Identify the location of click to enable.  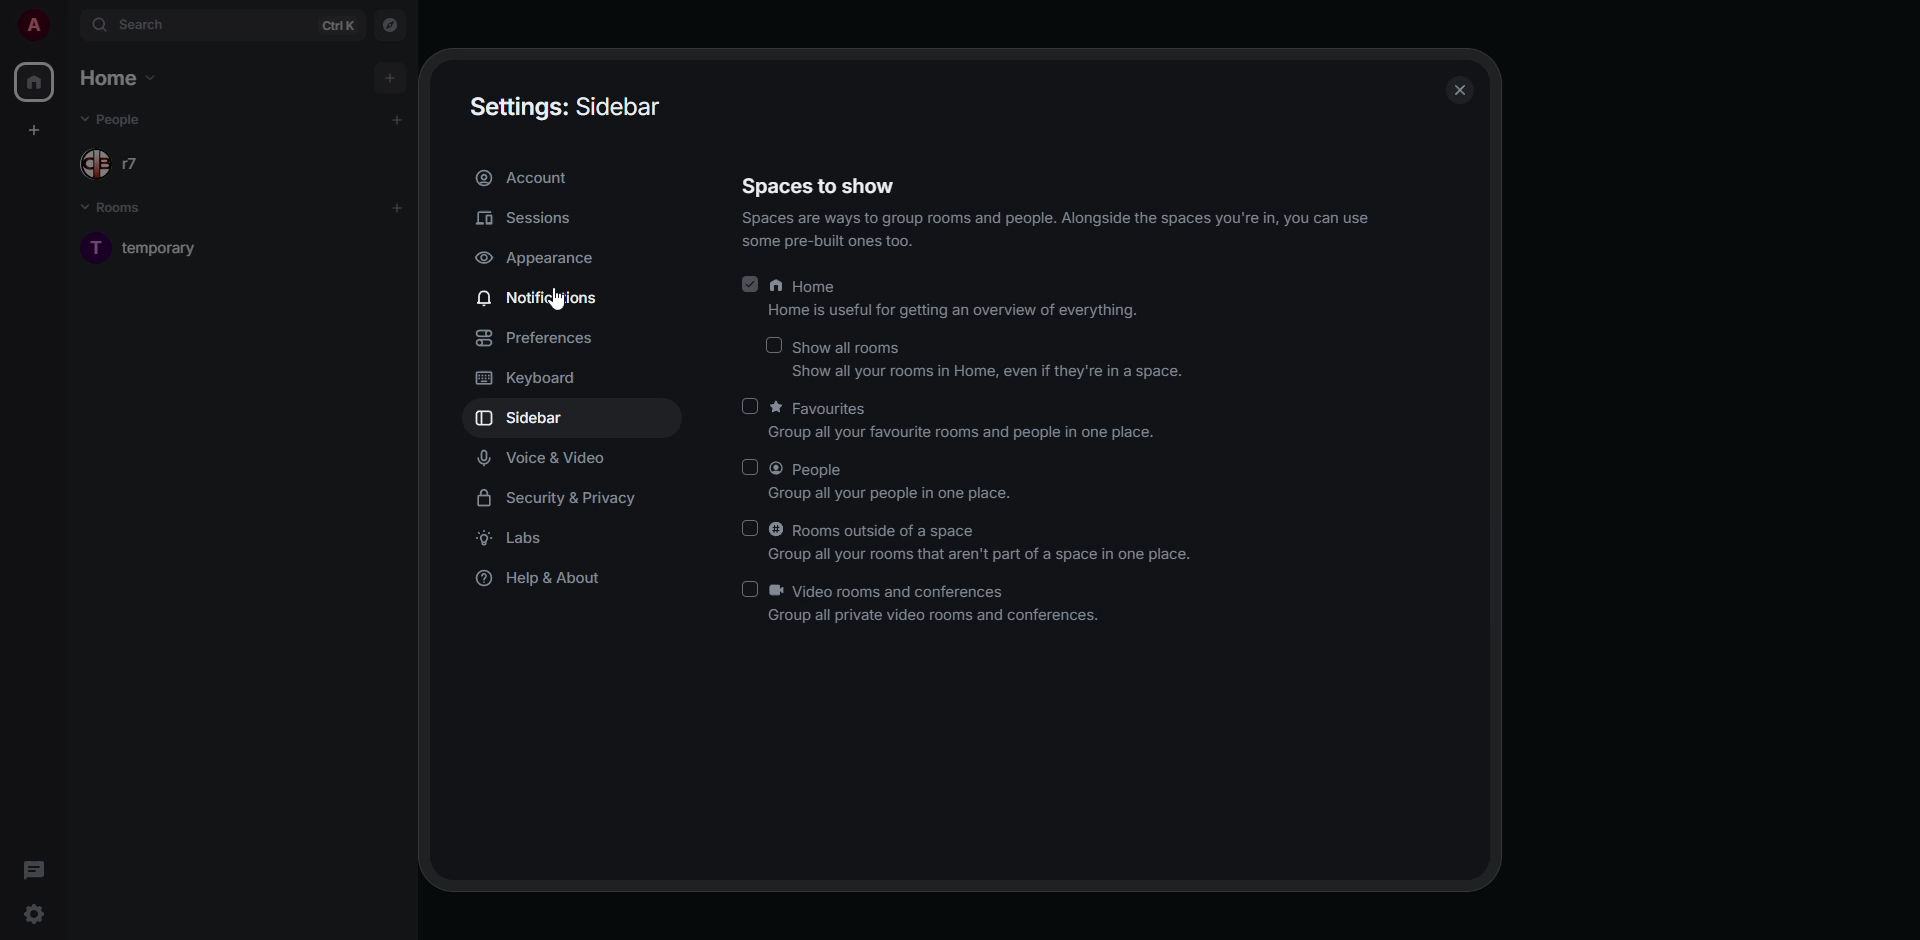
(750, 528).